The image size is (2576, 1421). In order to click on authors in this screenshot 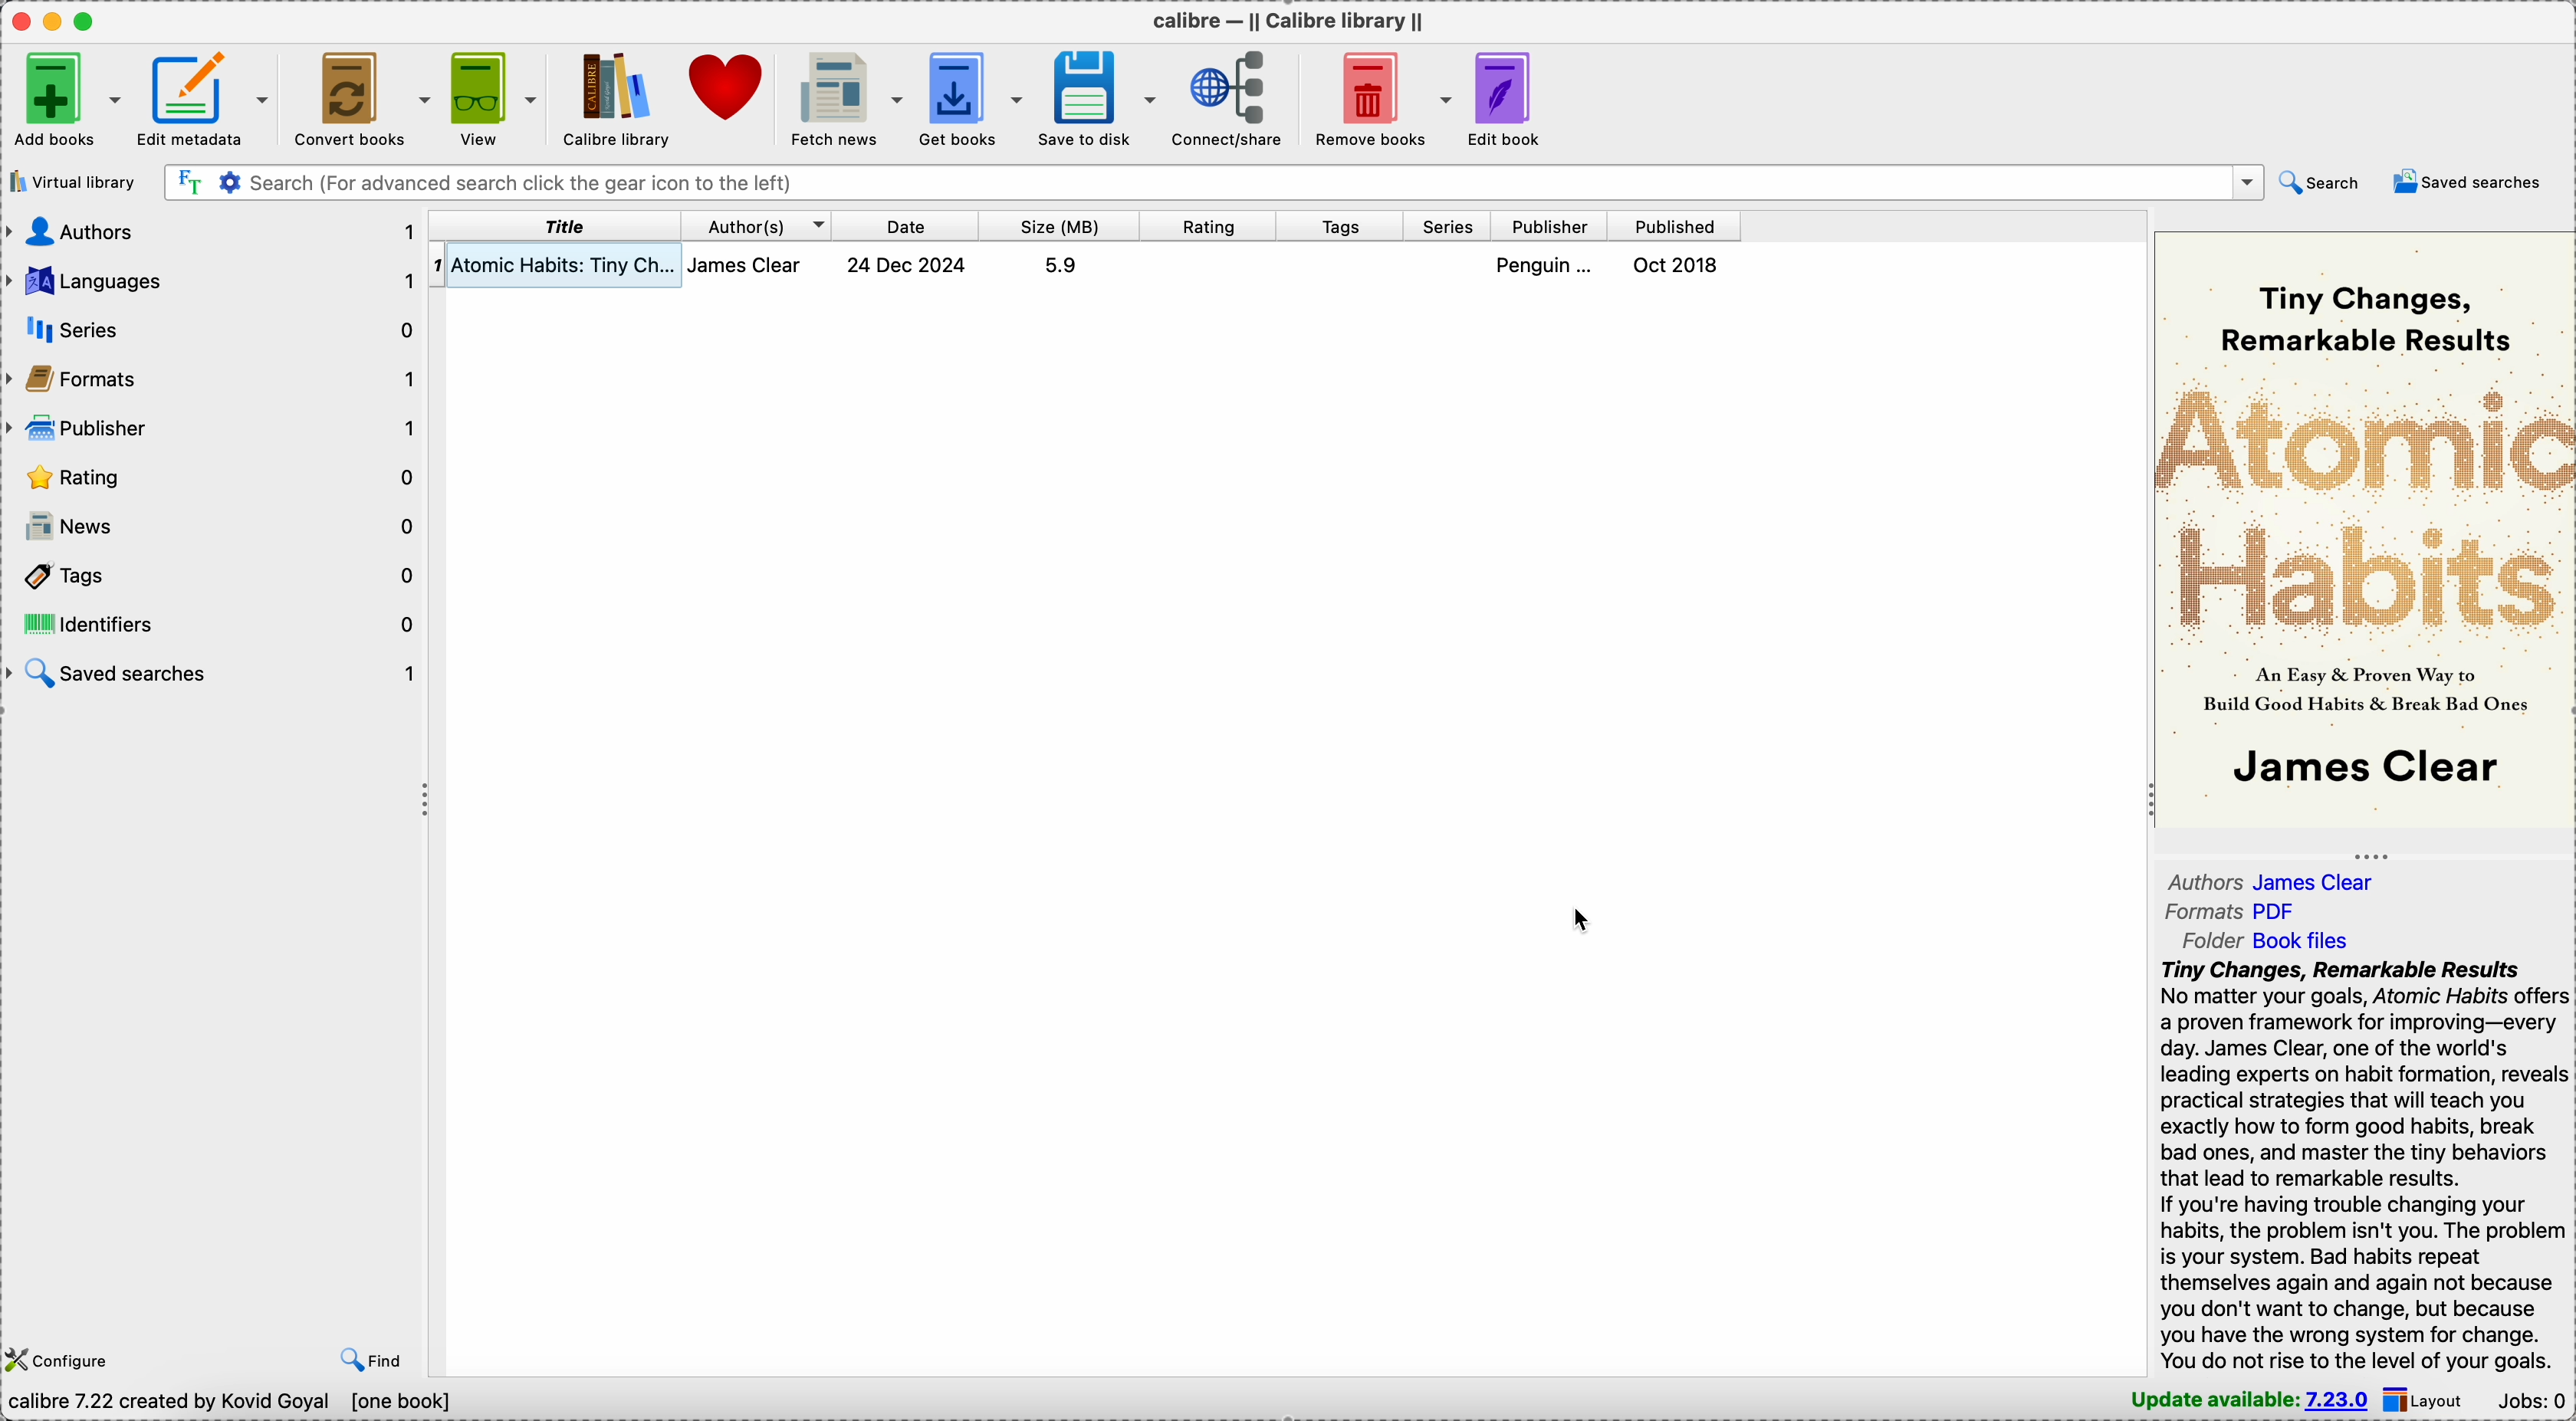, I will do `click(757, 225)`.